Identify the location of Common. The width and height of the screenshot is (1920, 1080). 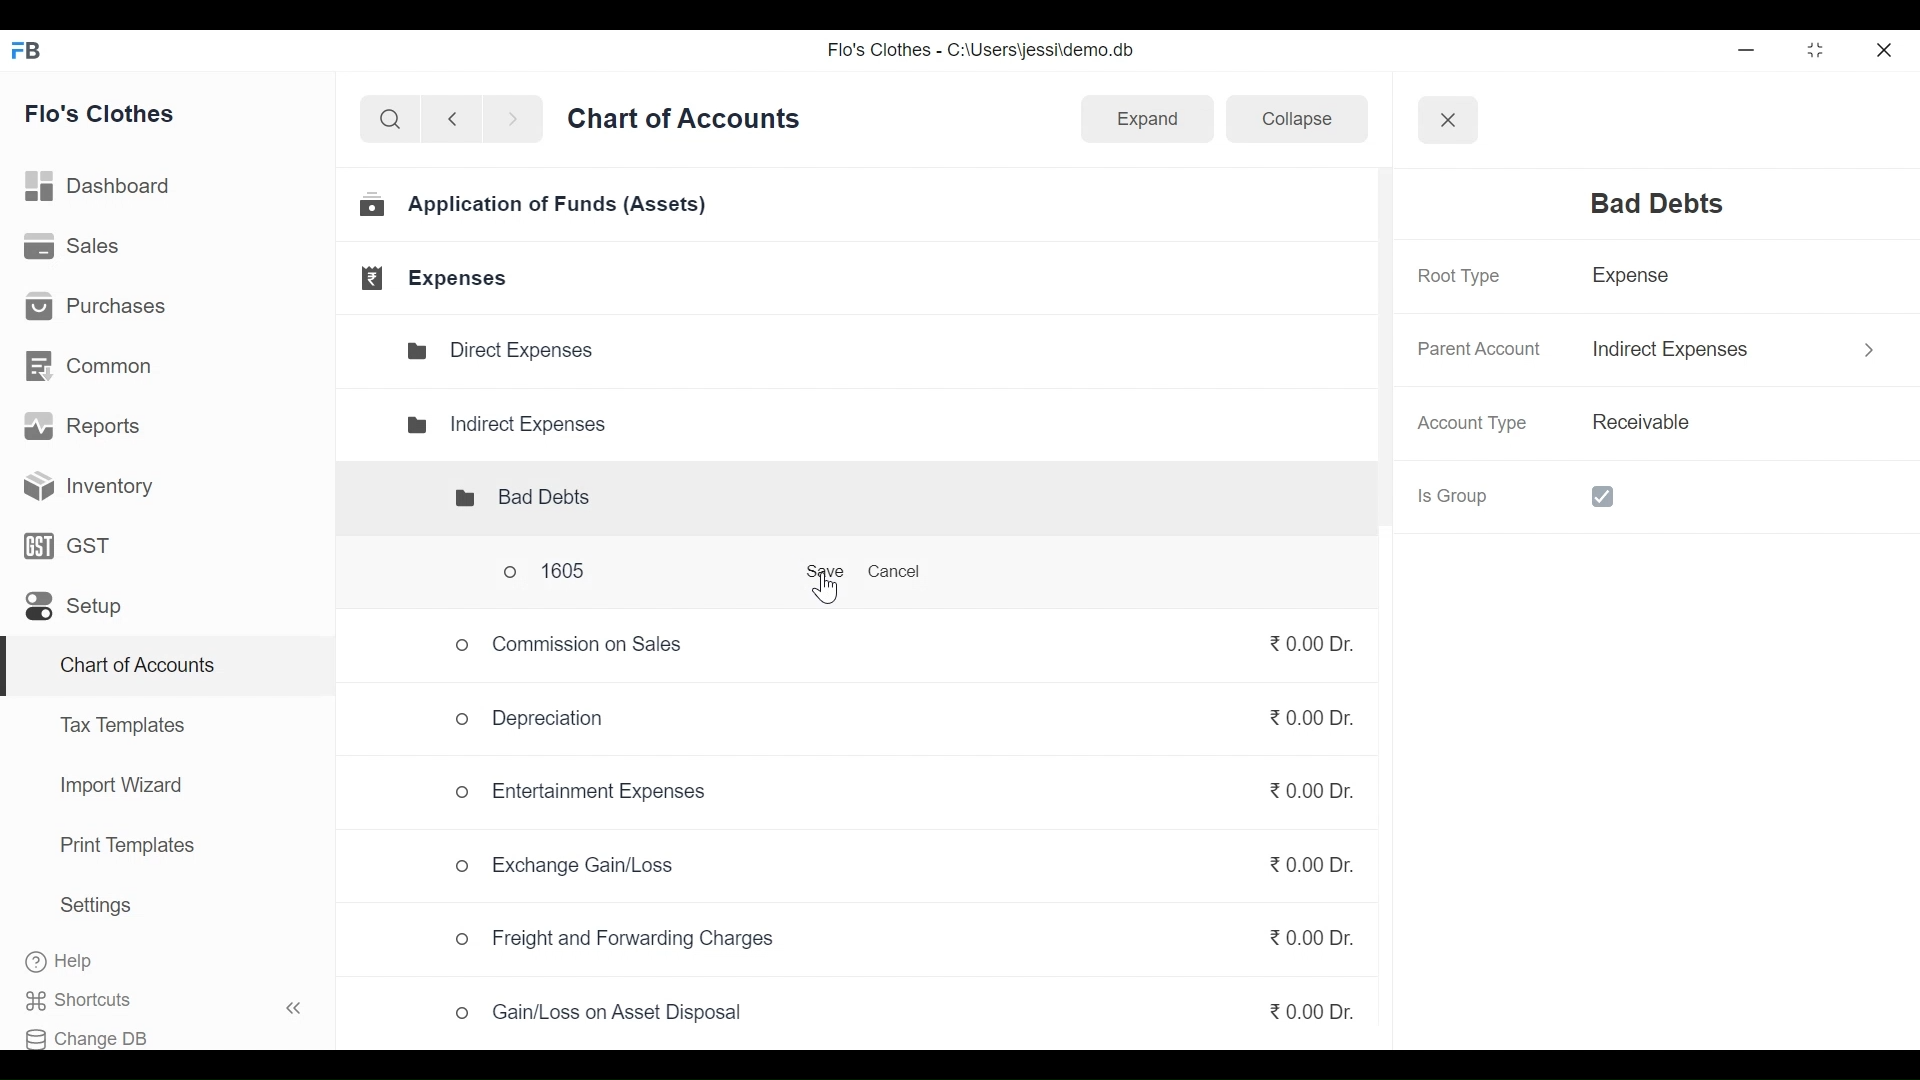
(91, 364).